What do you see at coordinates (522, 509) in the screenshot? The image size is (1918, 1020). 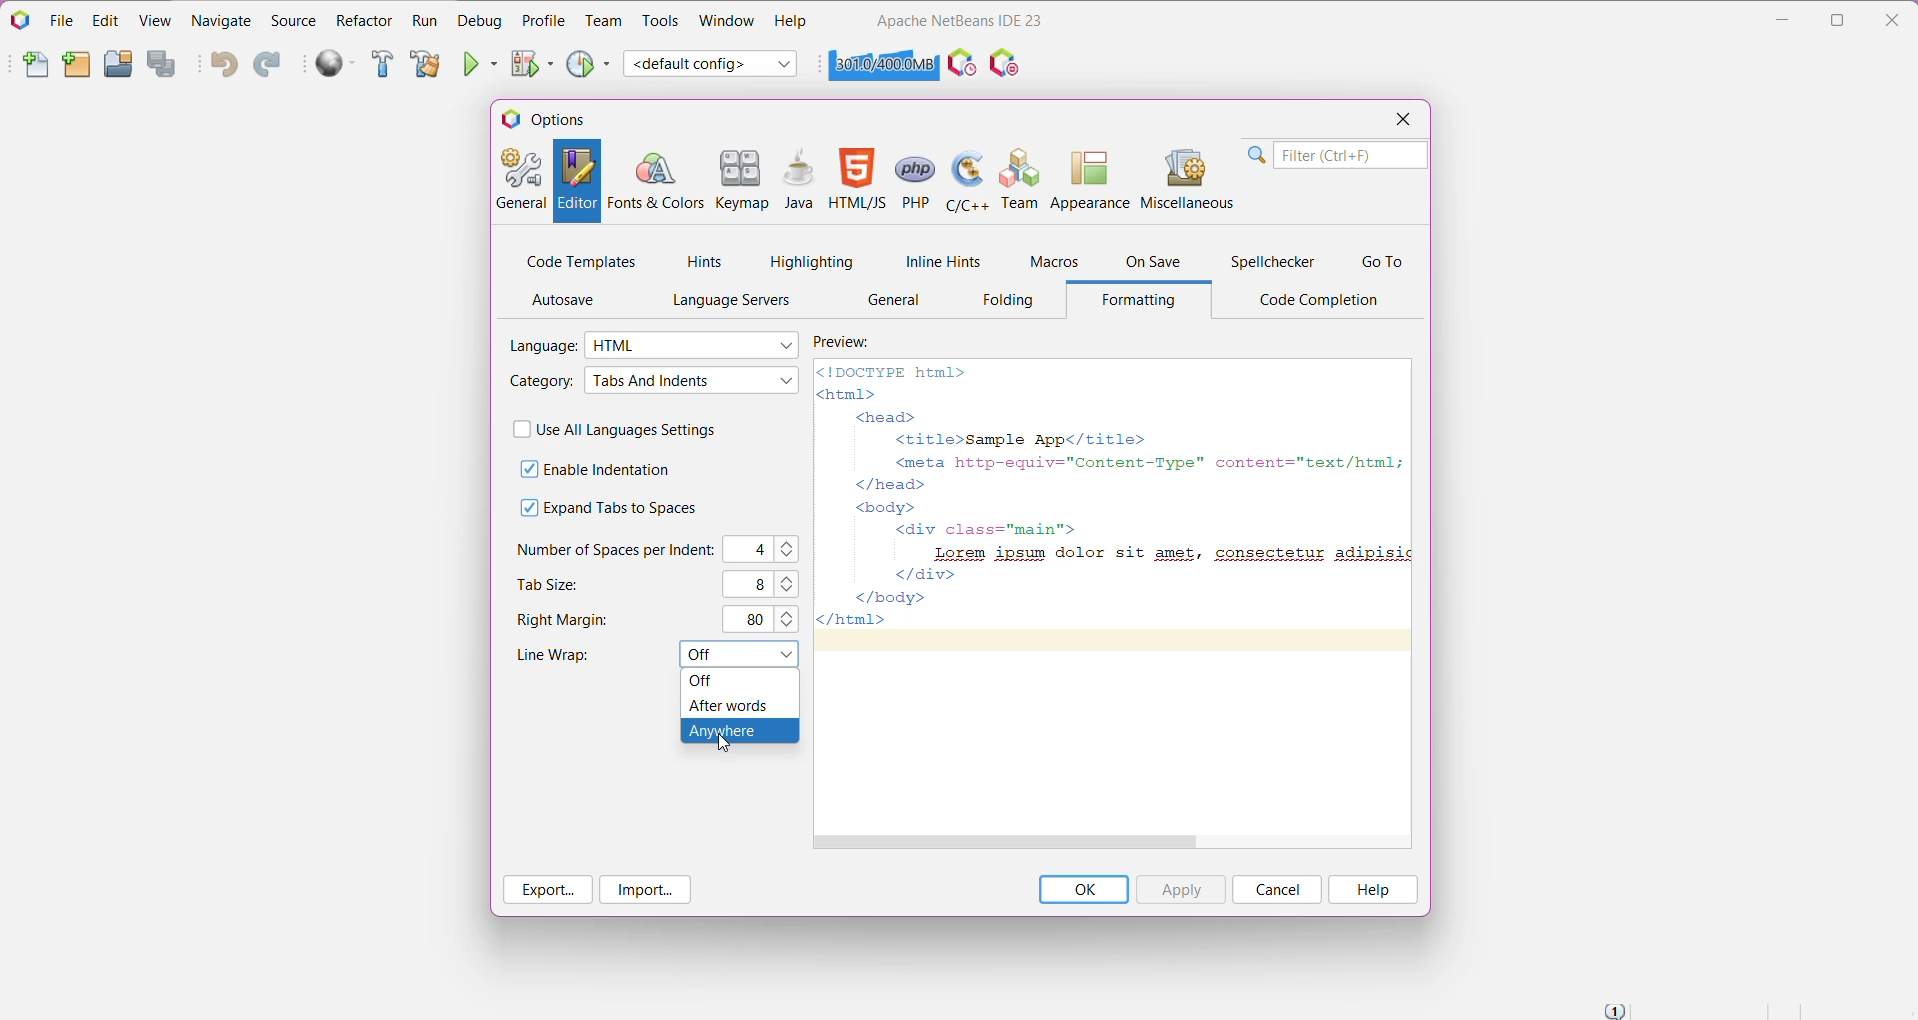 I see `check box` at bounding box center [522, 509].